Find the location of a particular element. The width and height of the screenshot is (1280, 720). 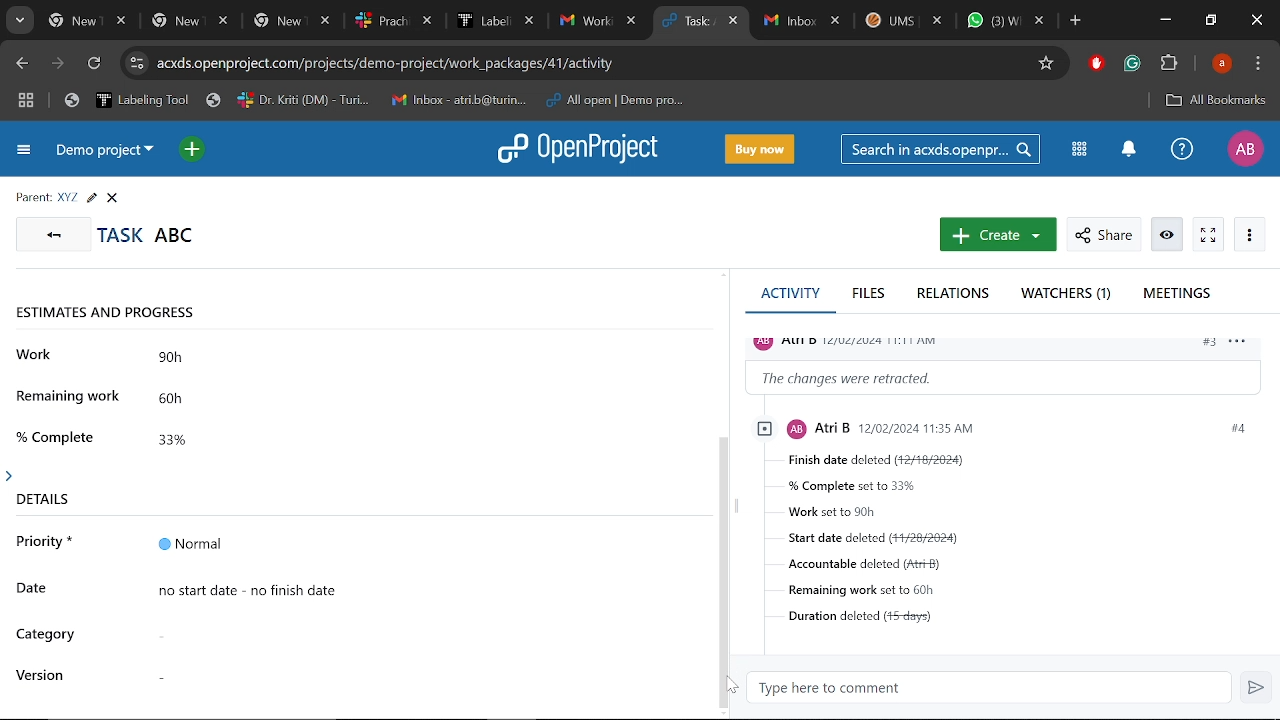

Profile is located at coordinates (1243, 149).